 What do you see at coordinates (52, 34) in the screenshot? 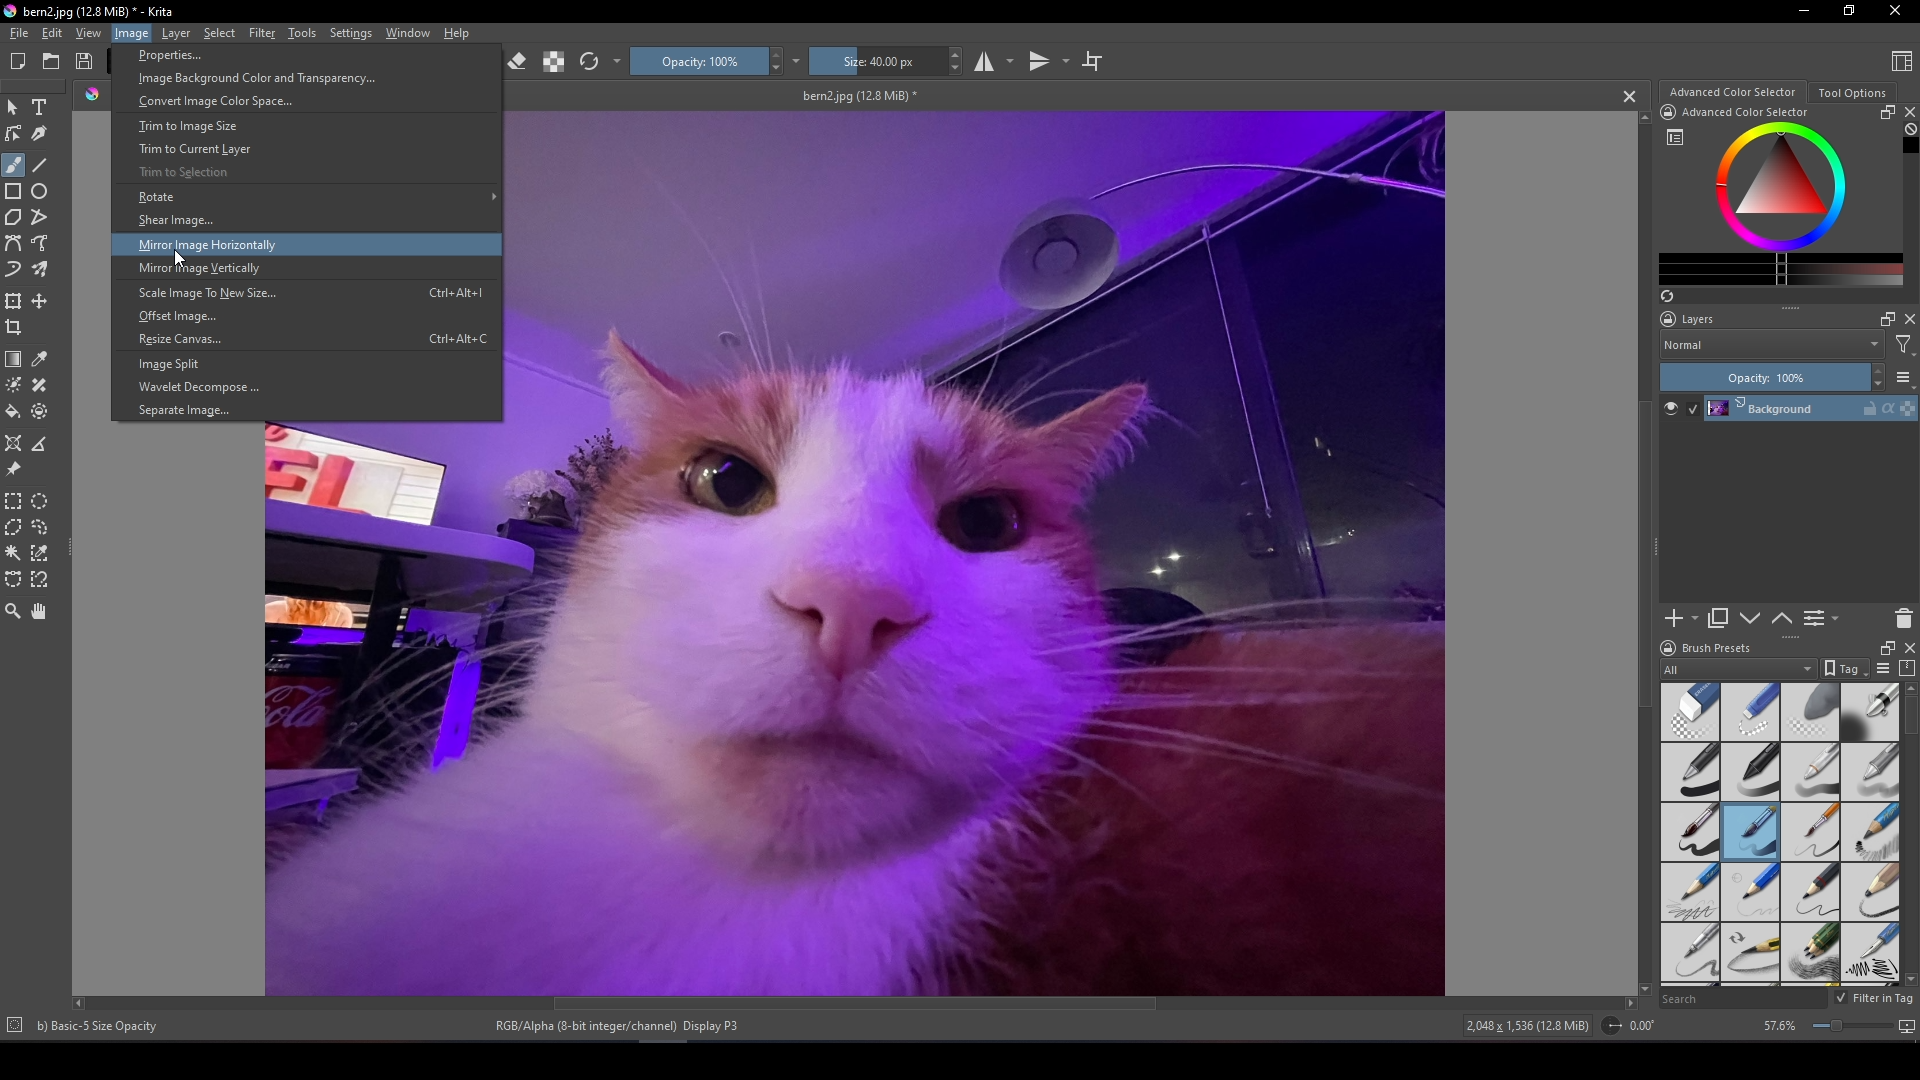
I see `Edit` at bounding box center [52, 34].